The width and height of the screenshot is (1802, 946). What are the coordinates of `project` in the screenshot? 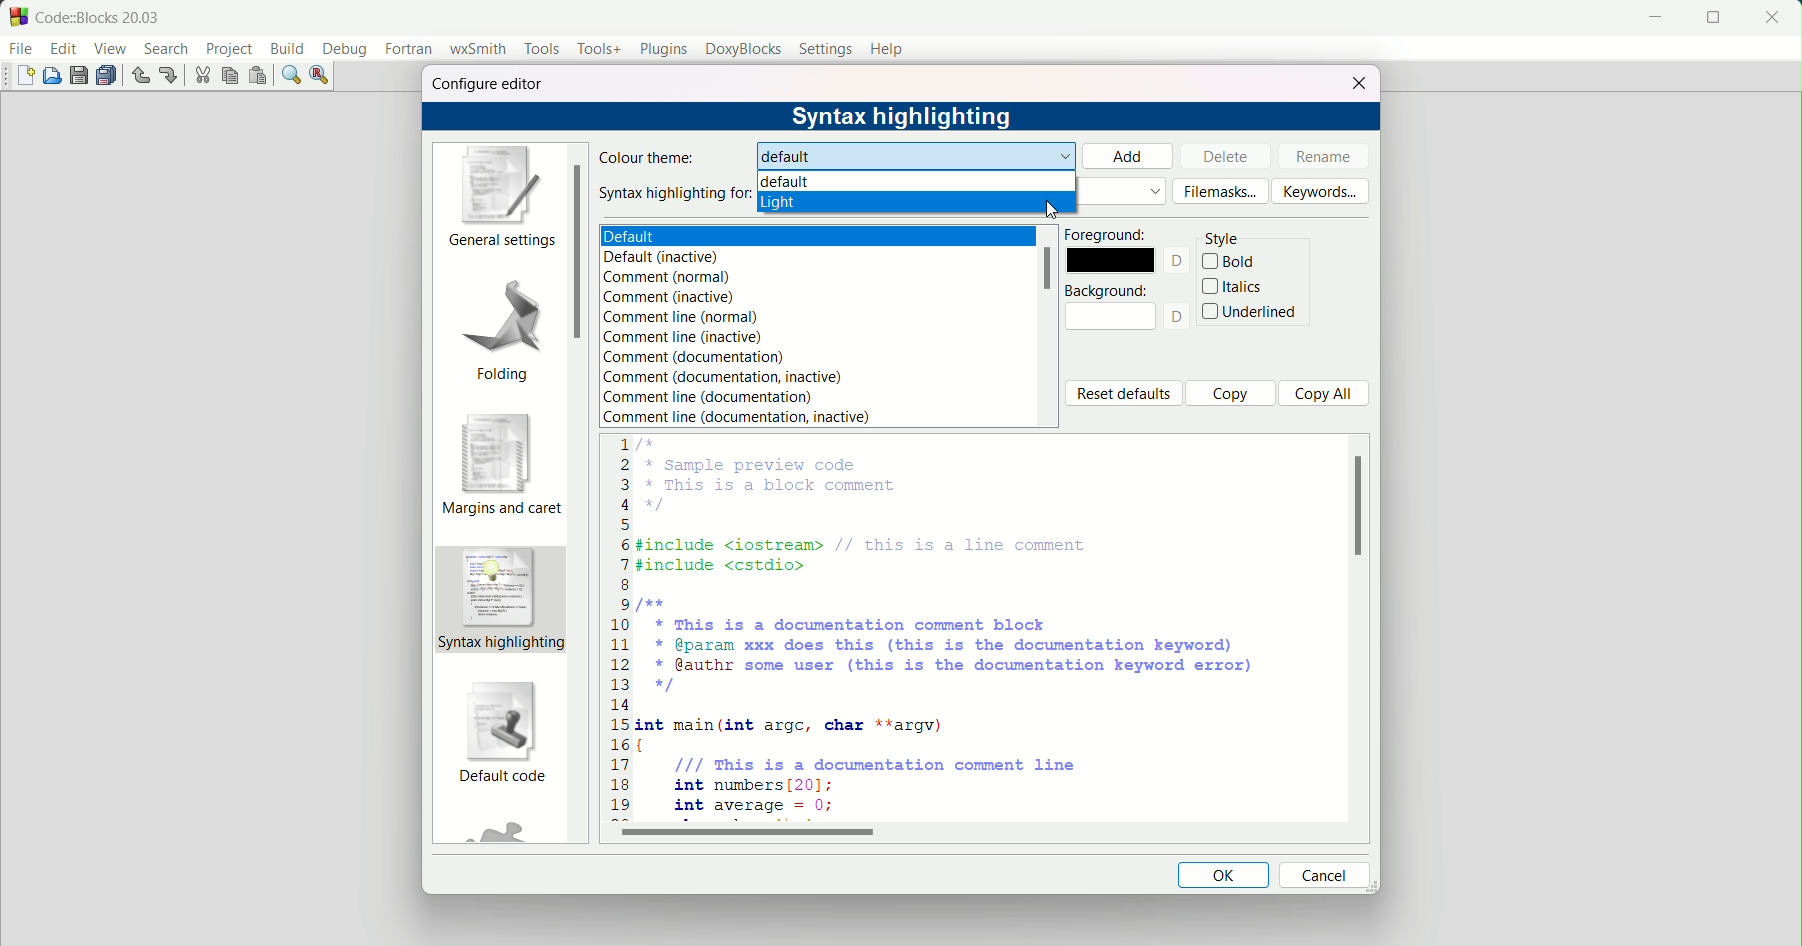 It's located at (228, 50).